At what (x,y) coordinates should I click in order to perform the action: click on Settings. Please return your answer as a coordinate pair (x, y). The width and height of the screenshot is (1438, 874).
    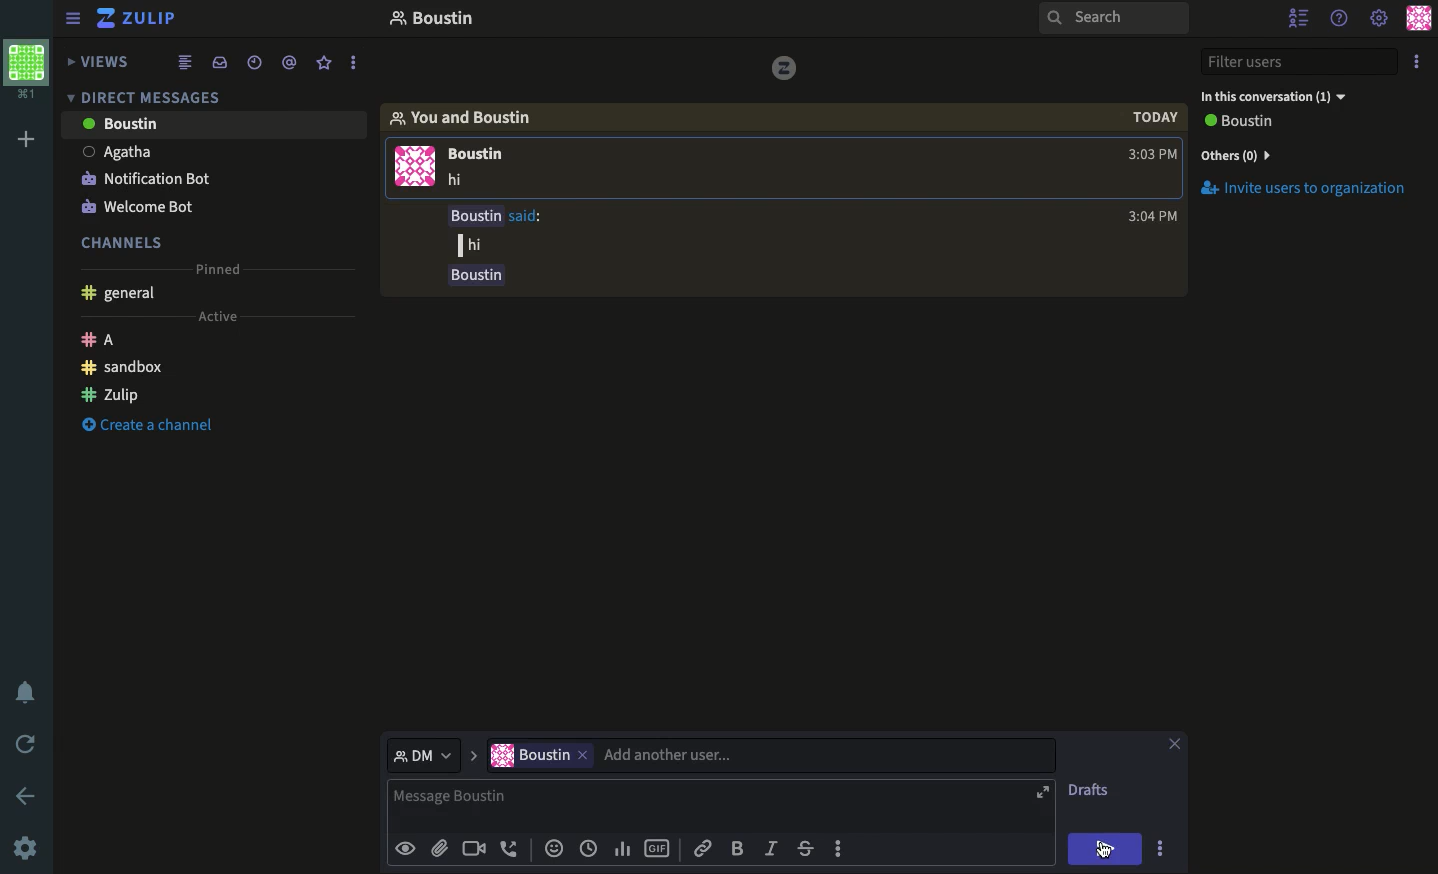
    Looking at the image, I should click on (28, 847).